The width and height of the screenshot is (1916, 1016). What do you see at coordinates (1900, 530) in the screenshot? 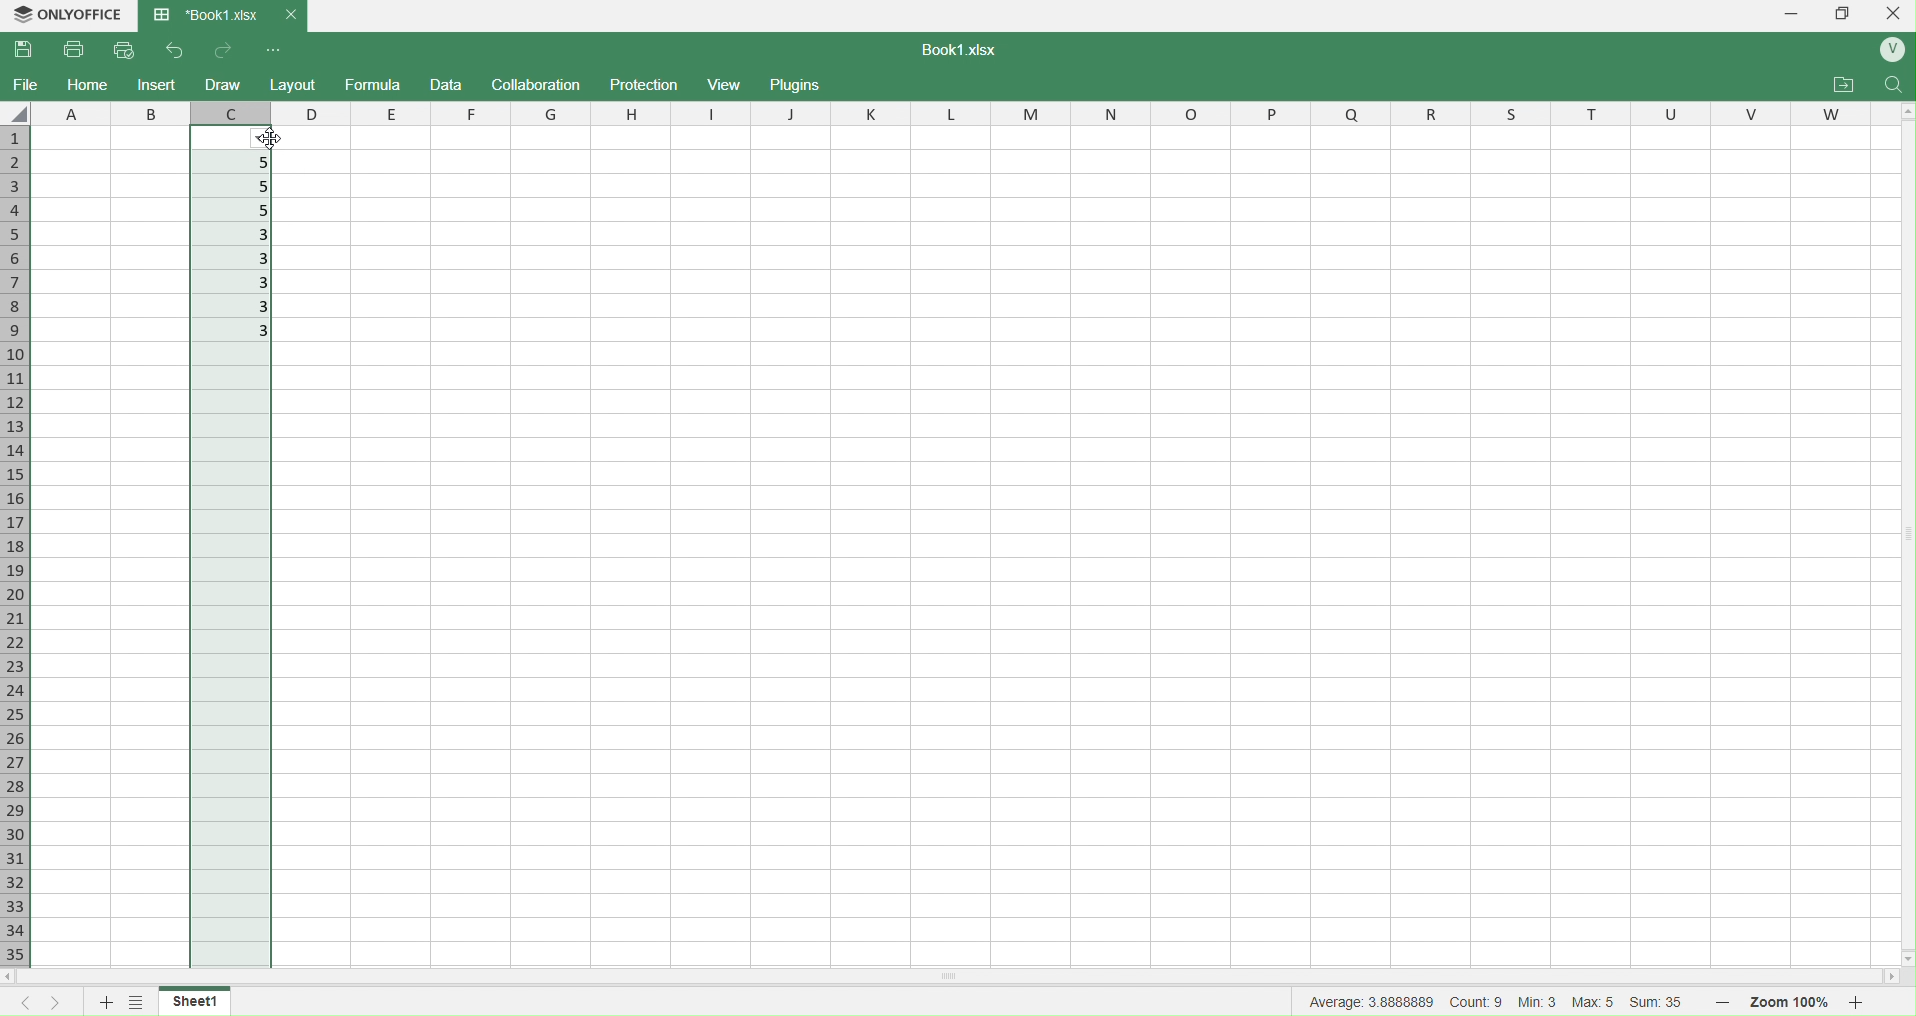
I see `Scrollbar` at bounding box center [1900, 530].